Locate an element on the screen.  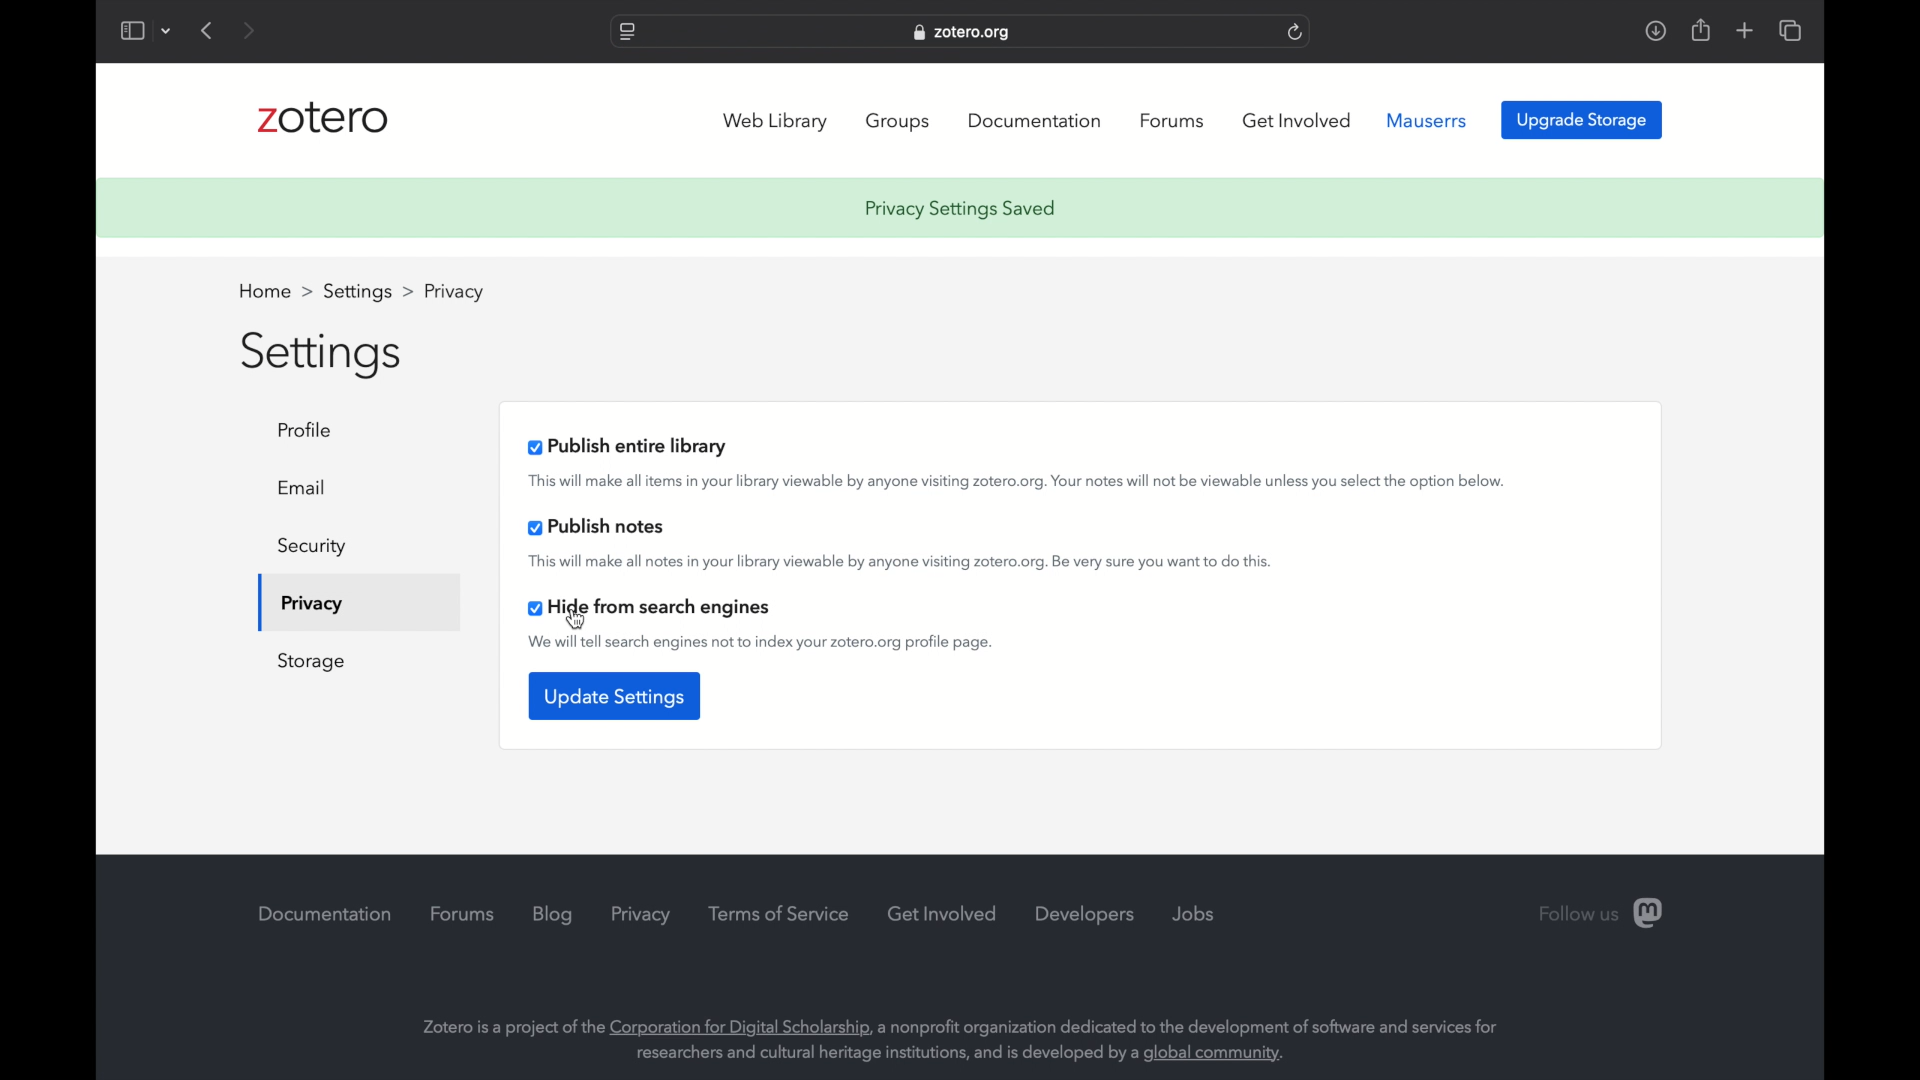
profile is located at coordinates (454, 293).